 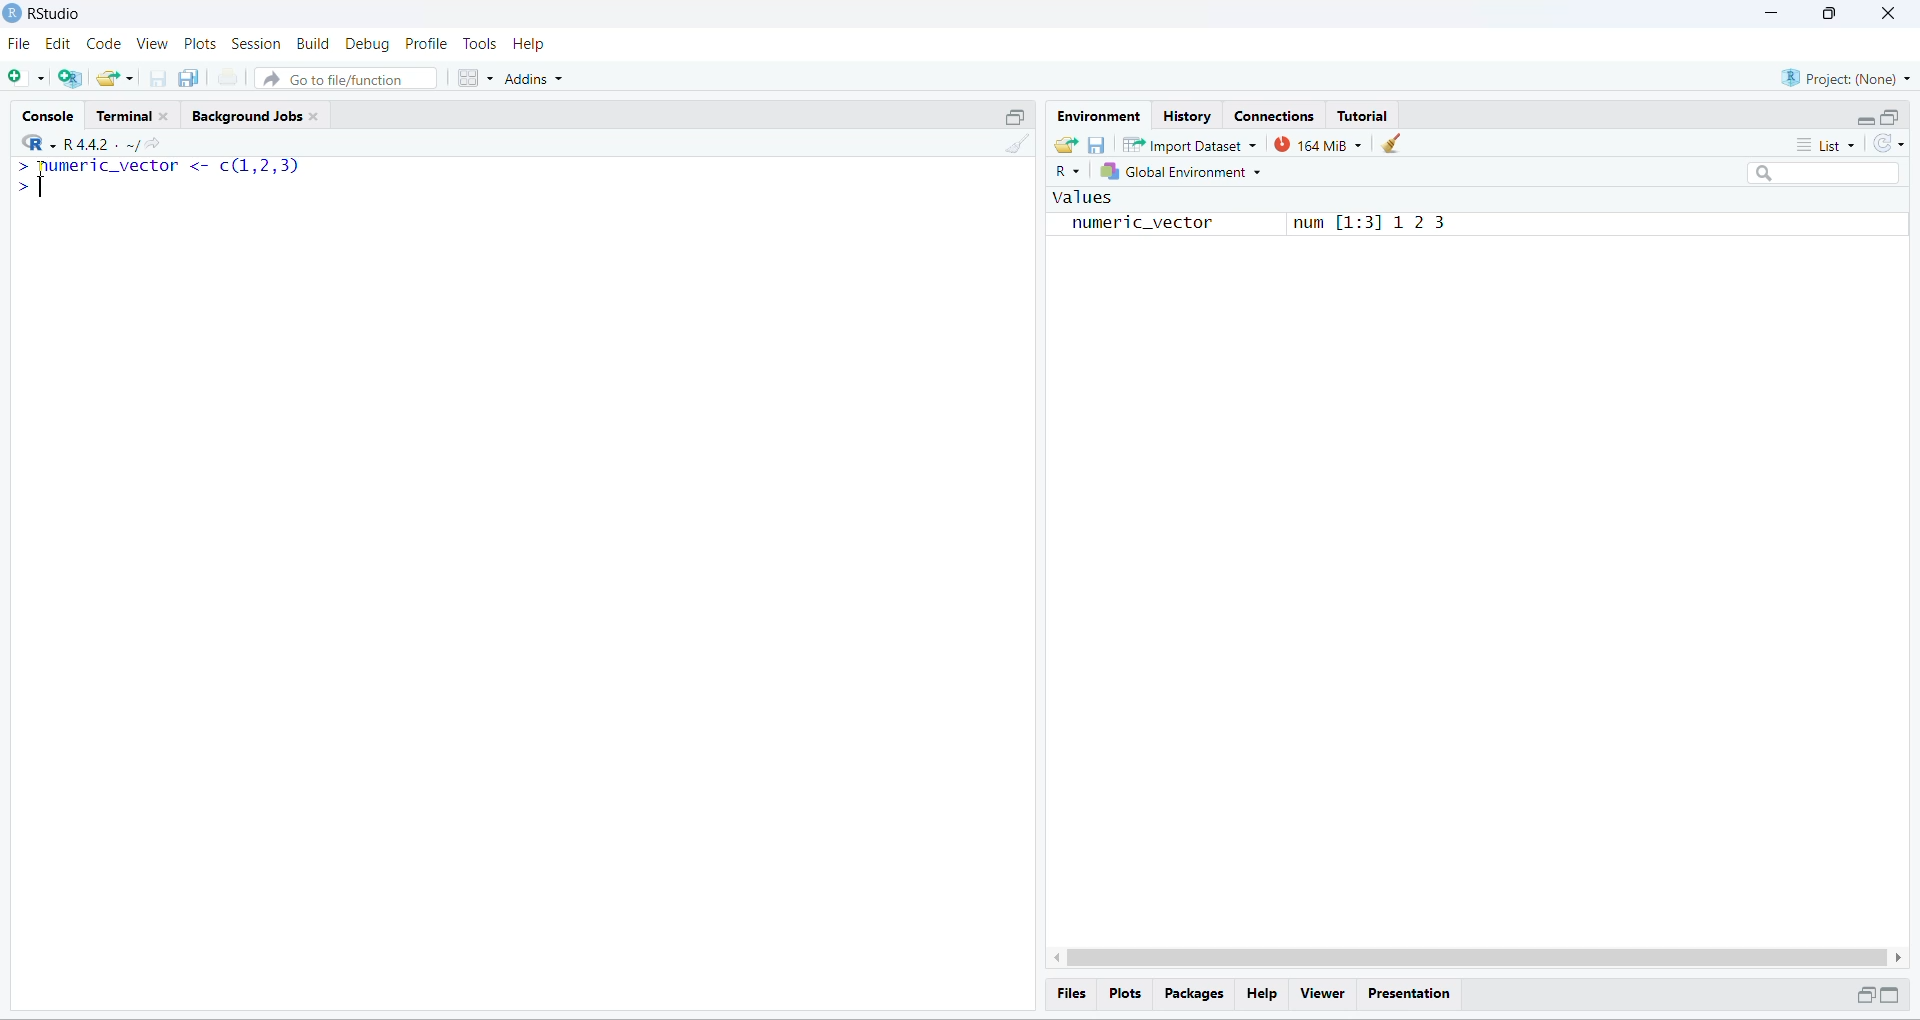 I want to click on close, so click(x=1886, y=13).